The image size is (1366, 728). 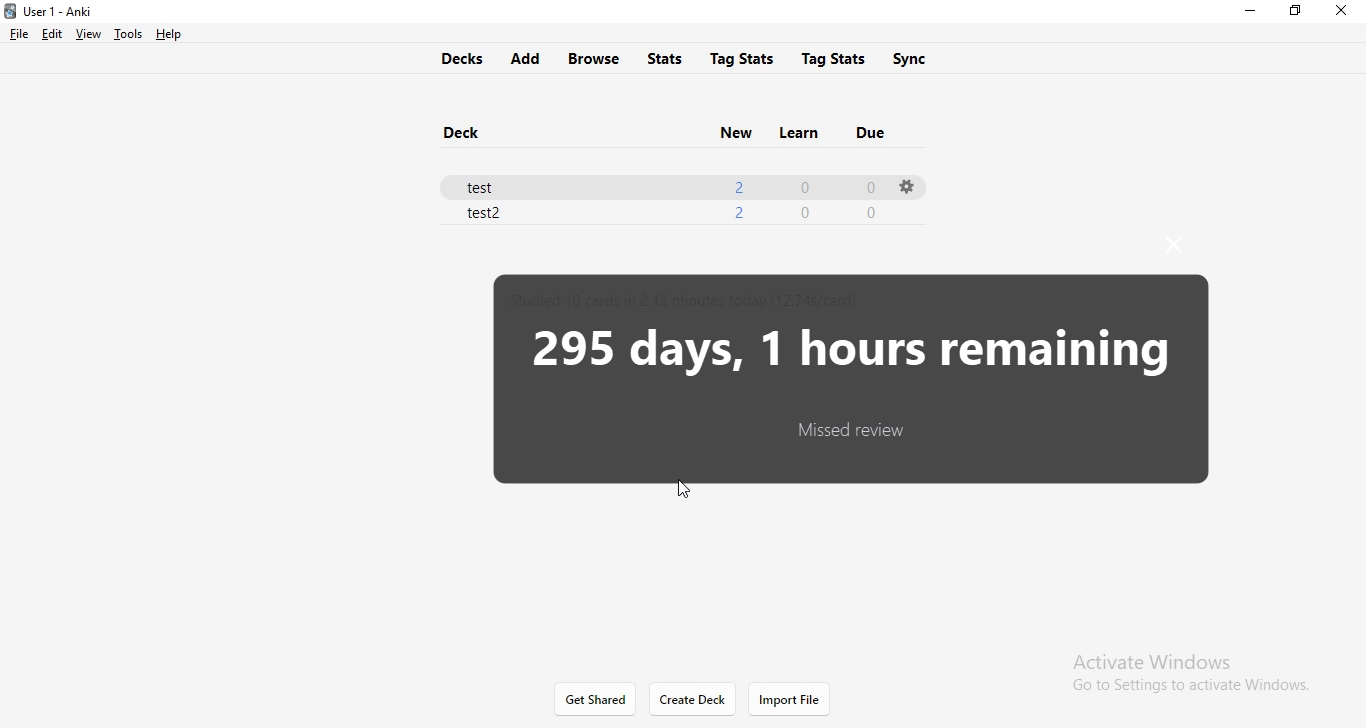 I want to click on tags stats, so click(x=836, y=56).